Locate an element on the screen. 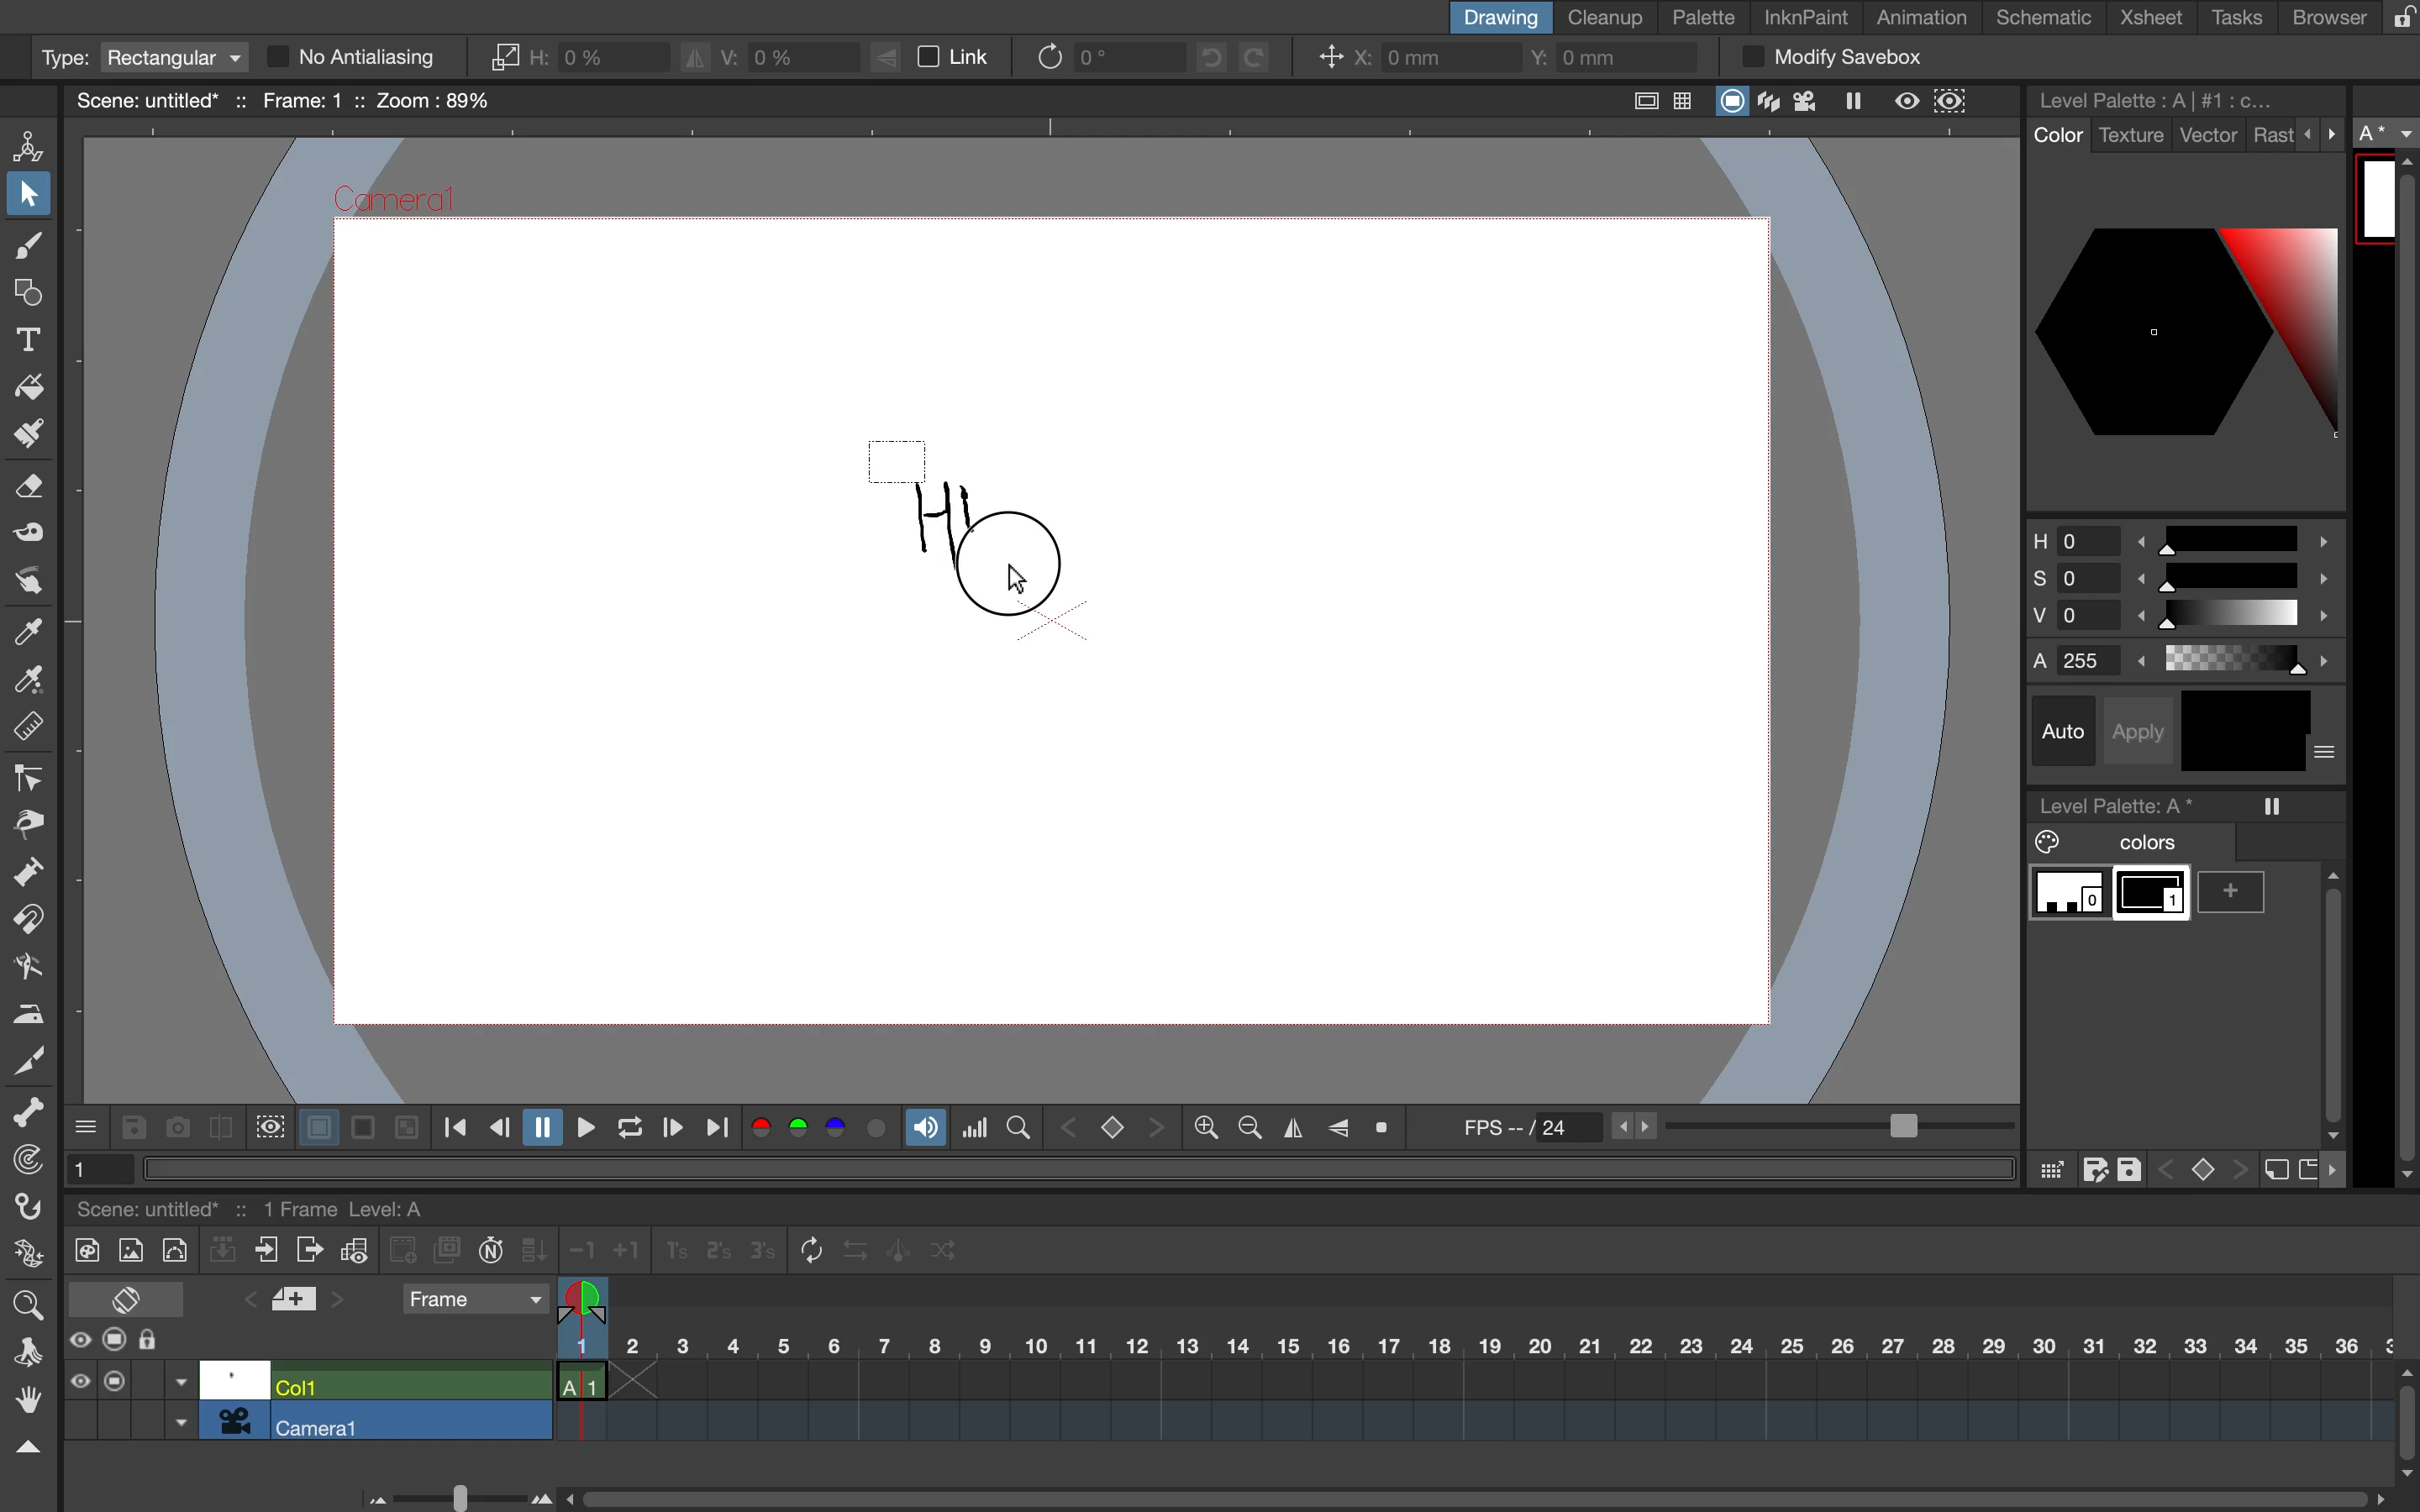  vertical scroll bar sidebar is located at coordinates (2330, 997).